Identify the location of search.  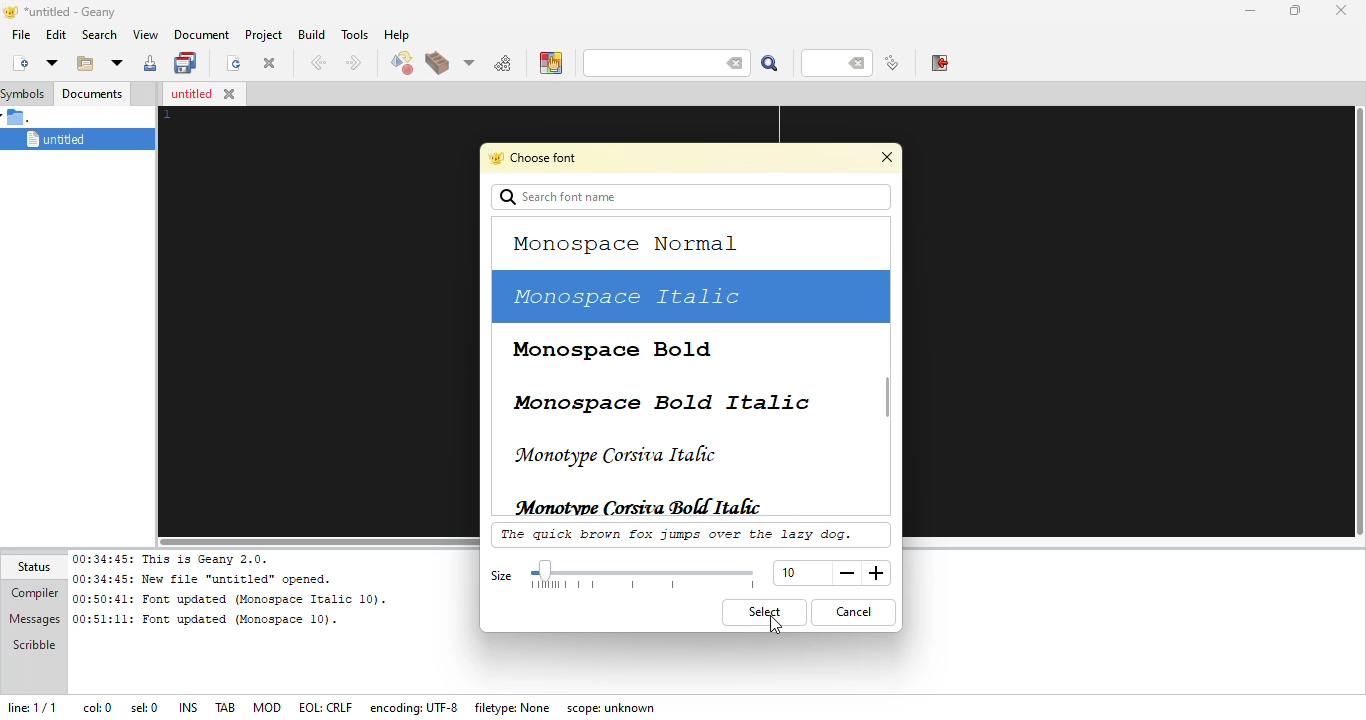
(97, 34).